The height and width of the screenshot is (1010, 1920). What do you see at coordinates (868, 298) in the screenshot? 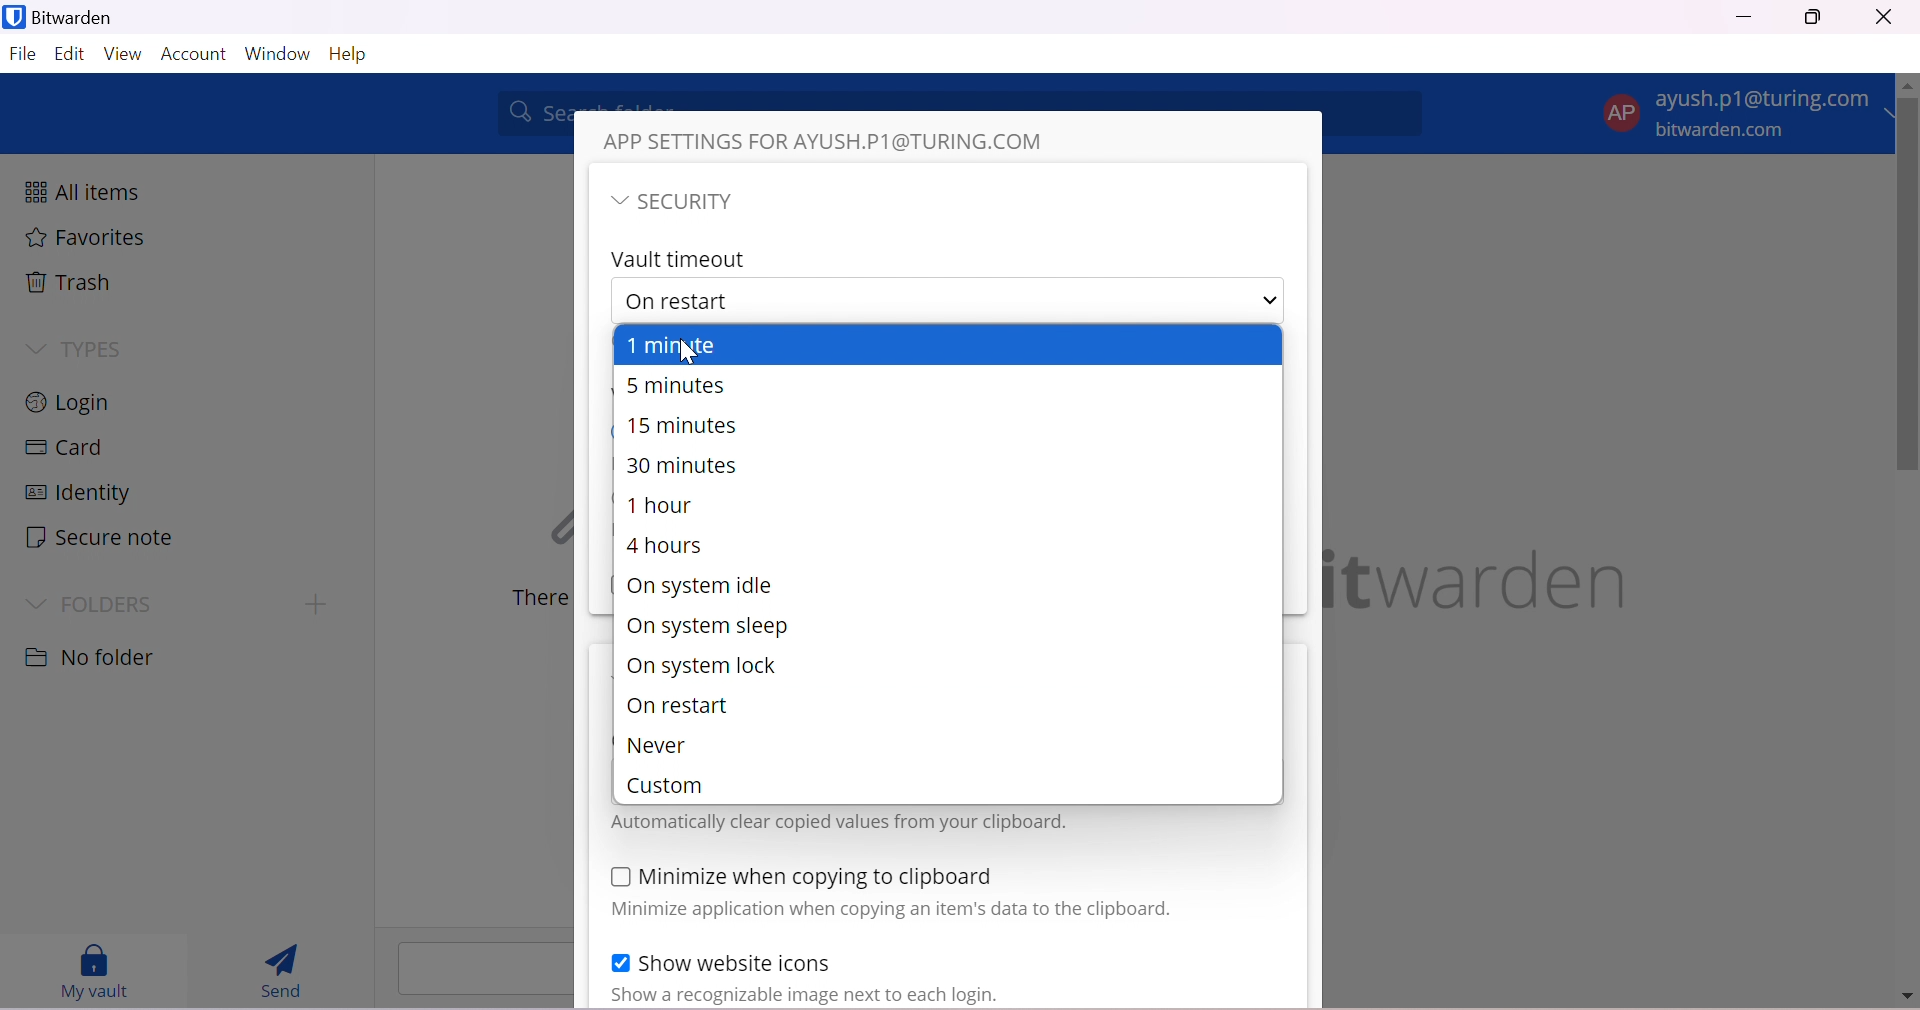
I see `vault timeout option` at bounding box center [868, 298].